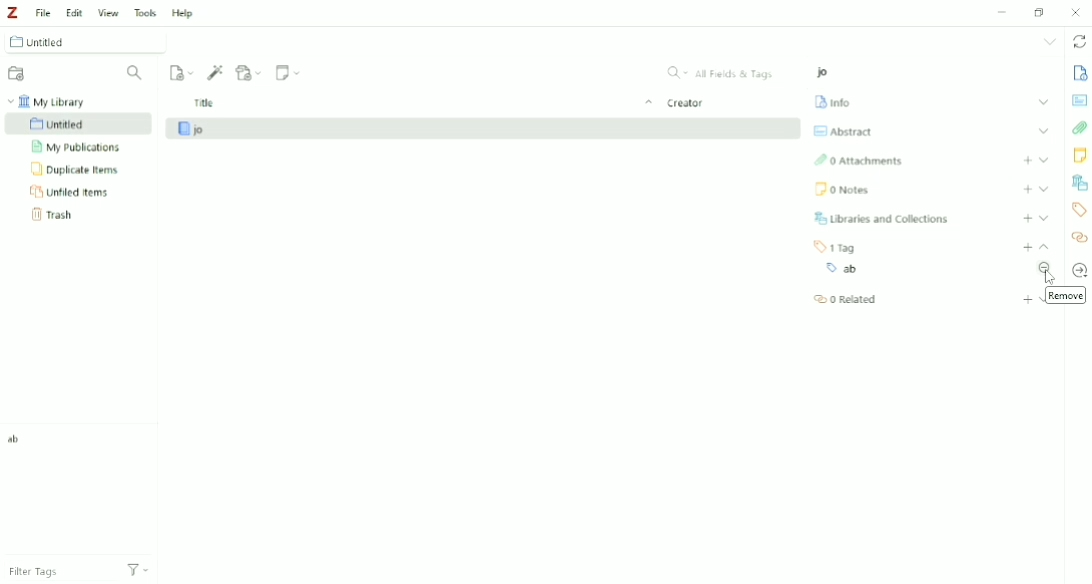  Describe the element at coordinates (1045, 217) in the screenshot. I see `Expand section` at that location.